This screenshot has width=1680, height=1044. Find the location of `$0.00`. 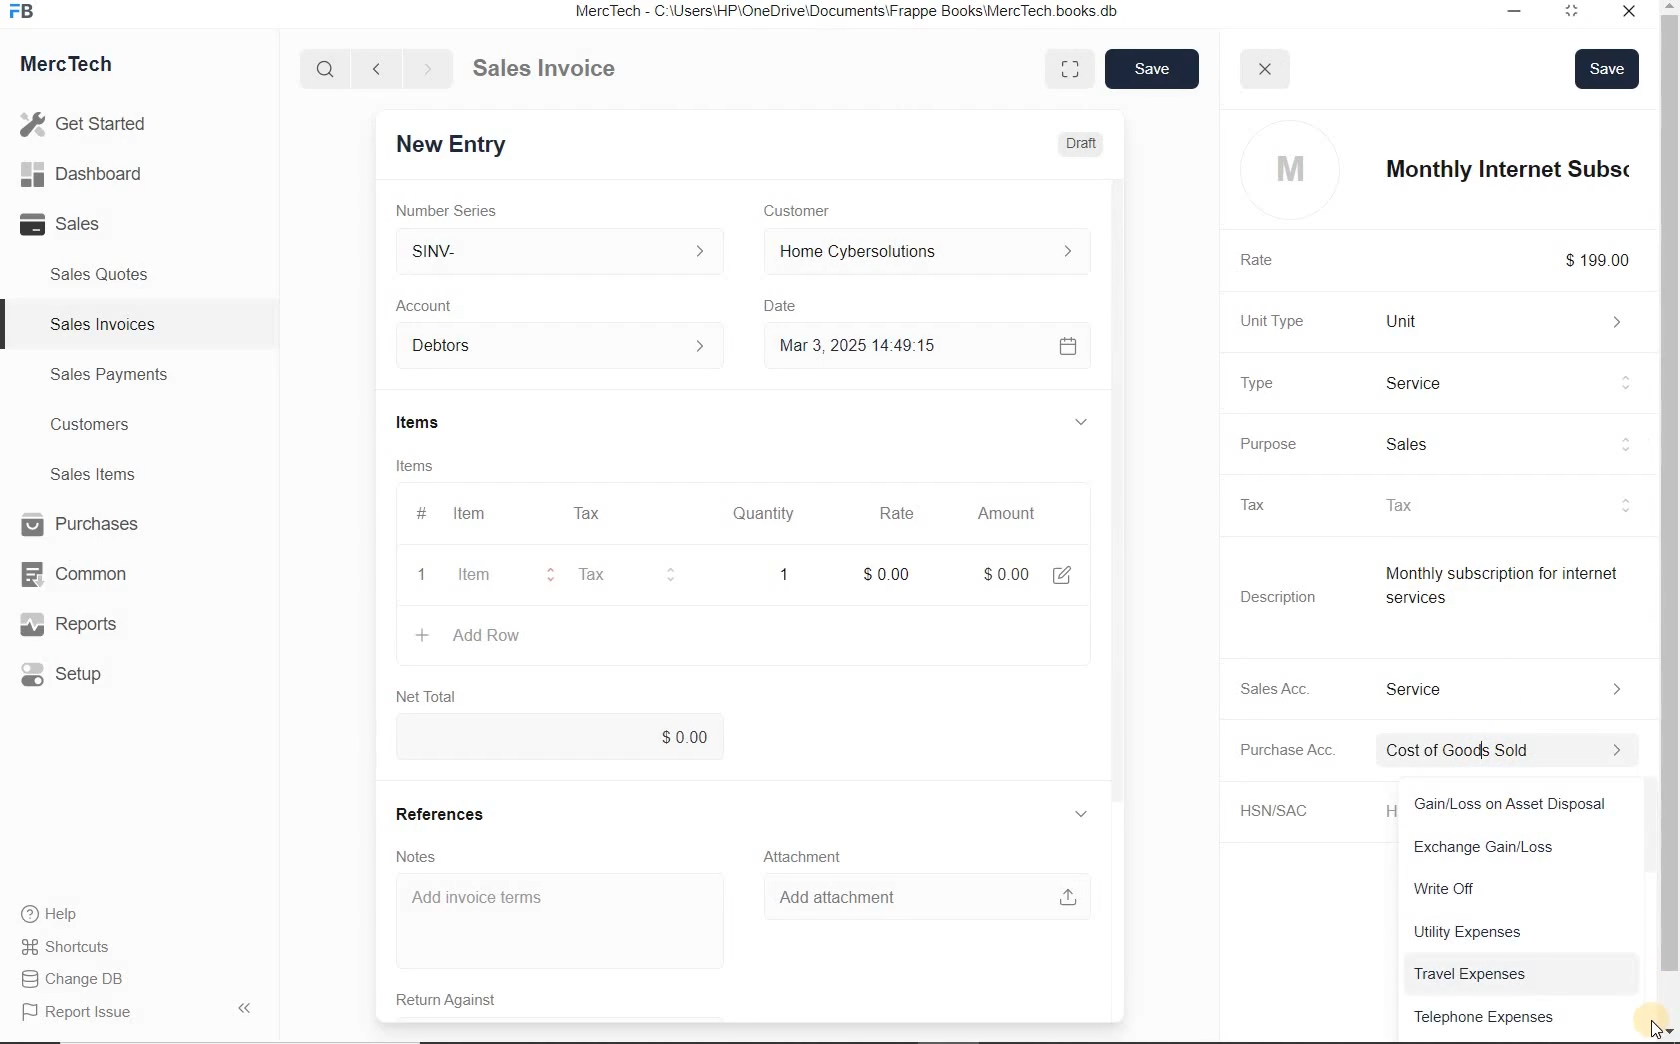

$0.00 is located at coordinates (571, 737).